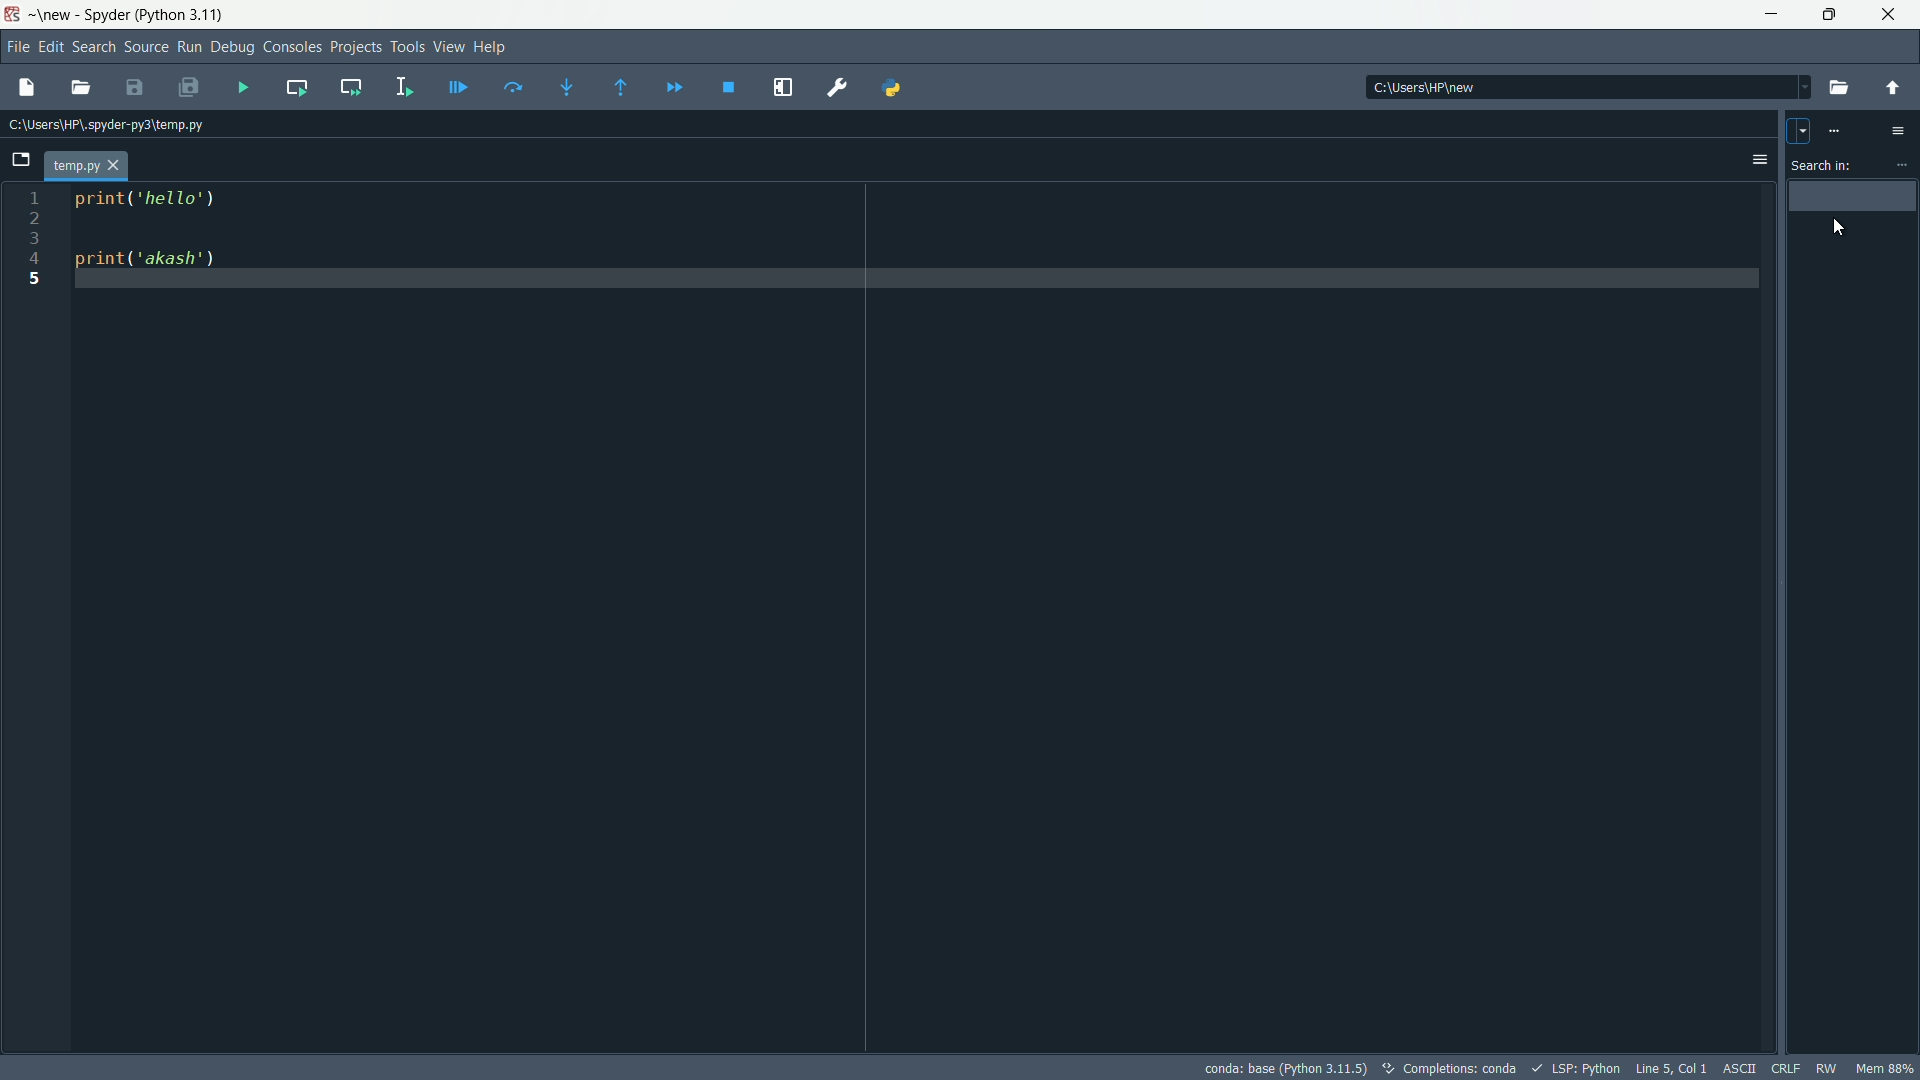 The image size is (1920, 1080). Describe the element at coordinates (1833, 130) in the screenshot. I see `Find in file settings` at that location.